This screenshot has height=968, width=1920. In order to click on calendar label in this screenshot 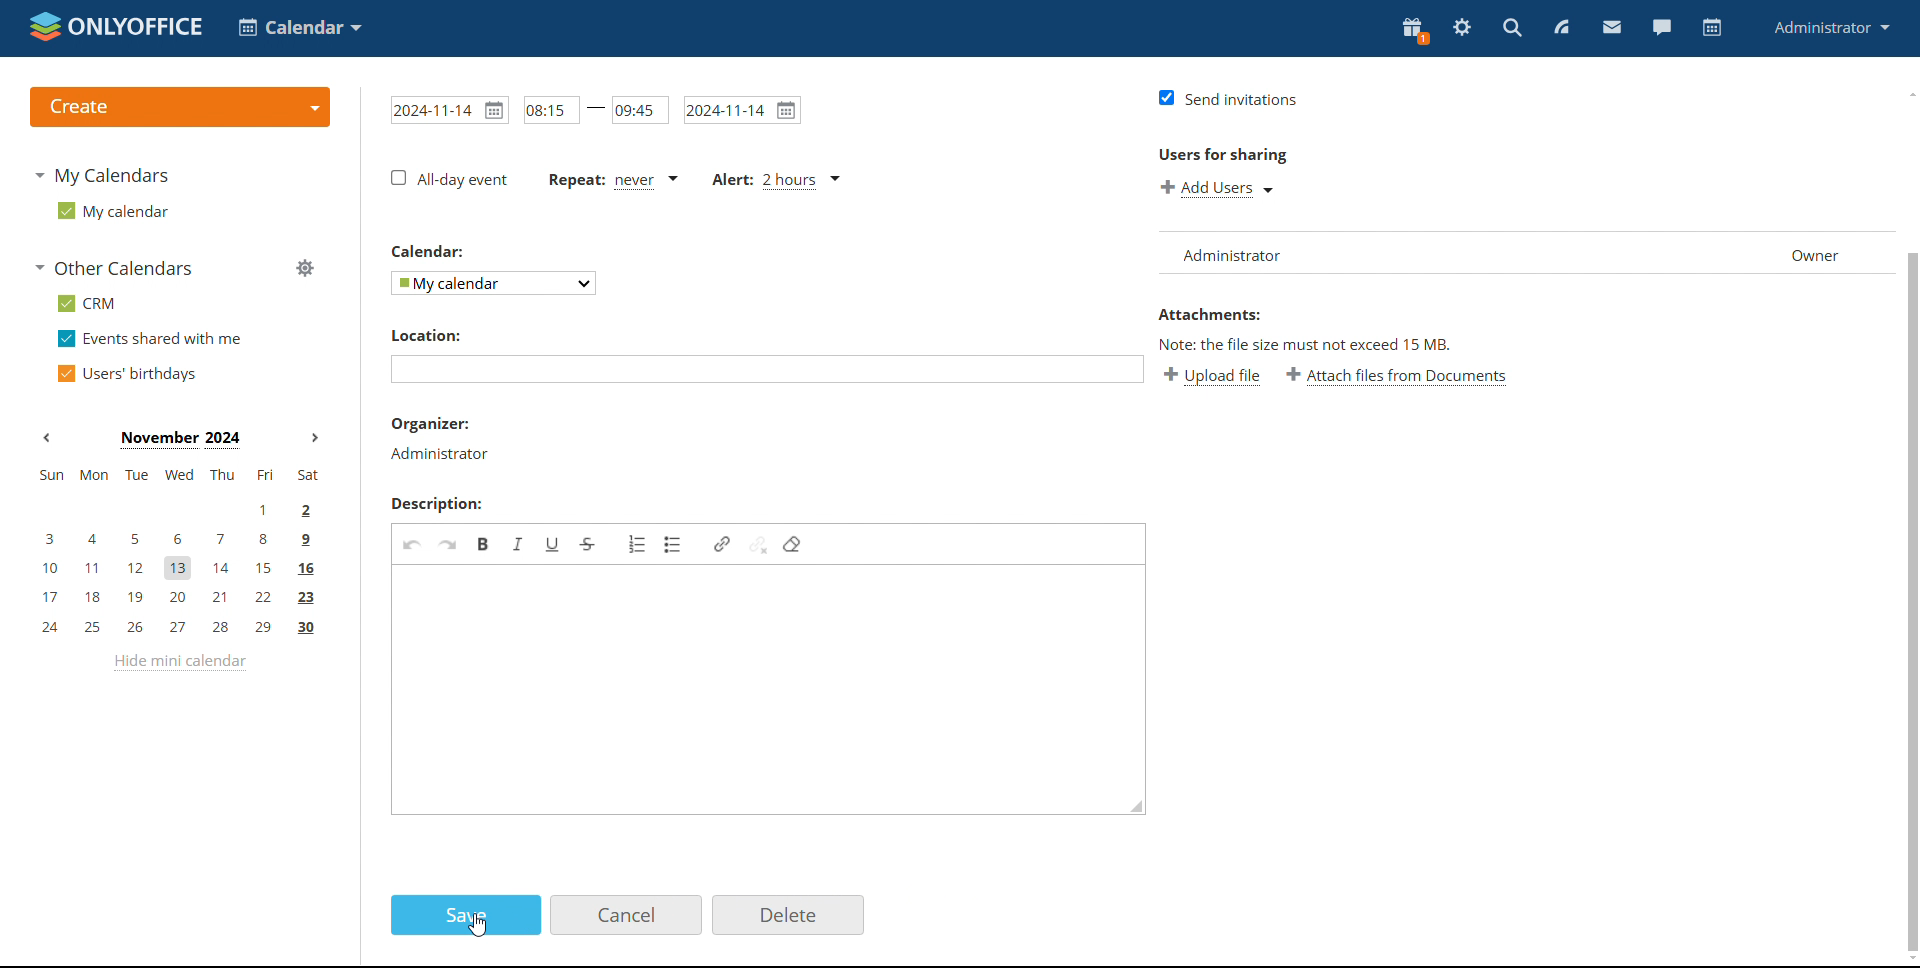, I will do `click(430, 252)`.